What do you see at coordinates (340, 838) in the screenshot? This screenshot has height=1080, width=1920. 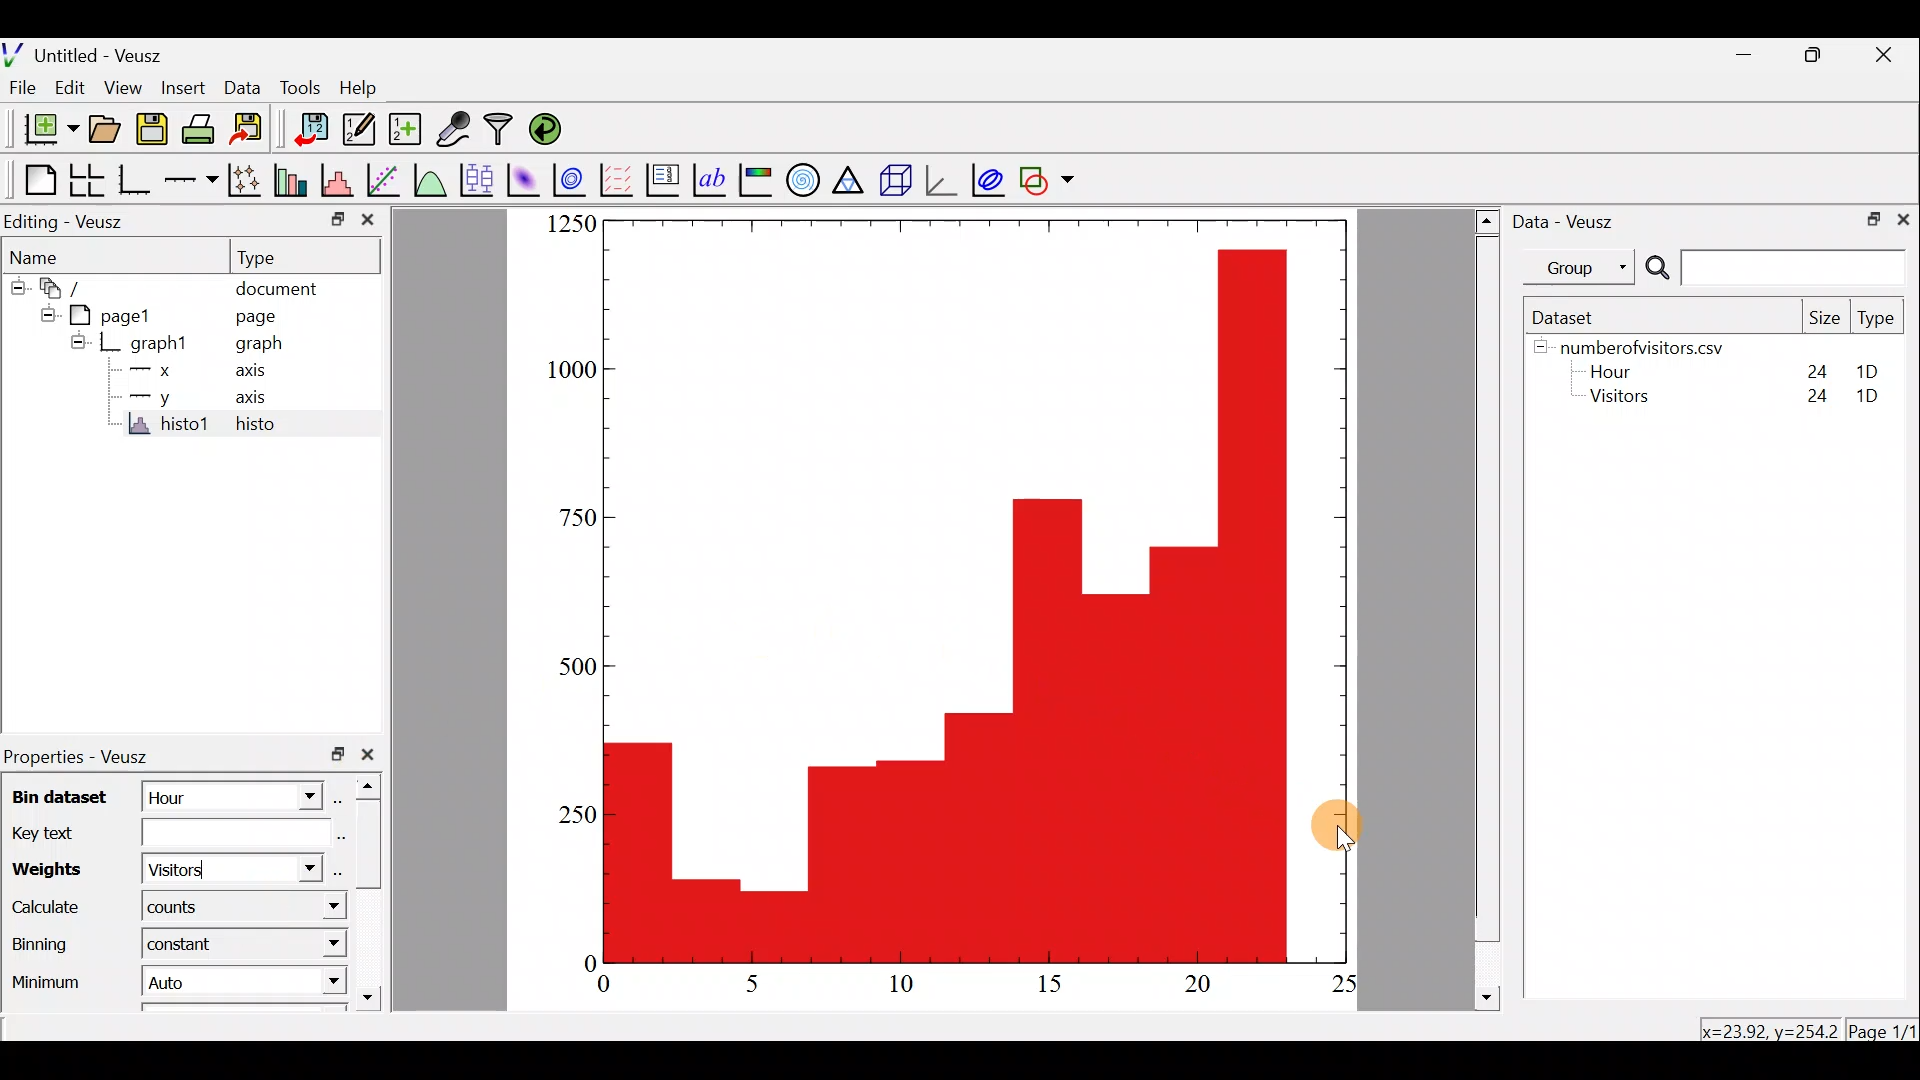 I see `Edit text` at bounding box center [340, 838].